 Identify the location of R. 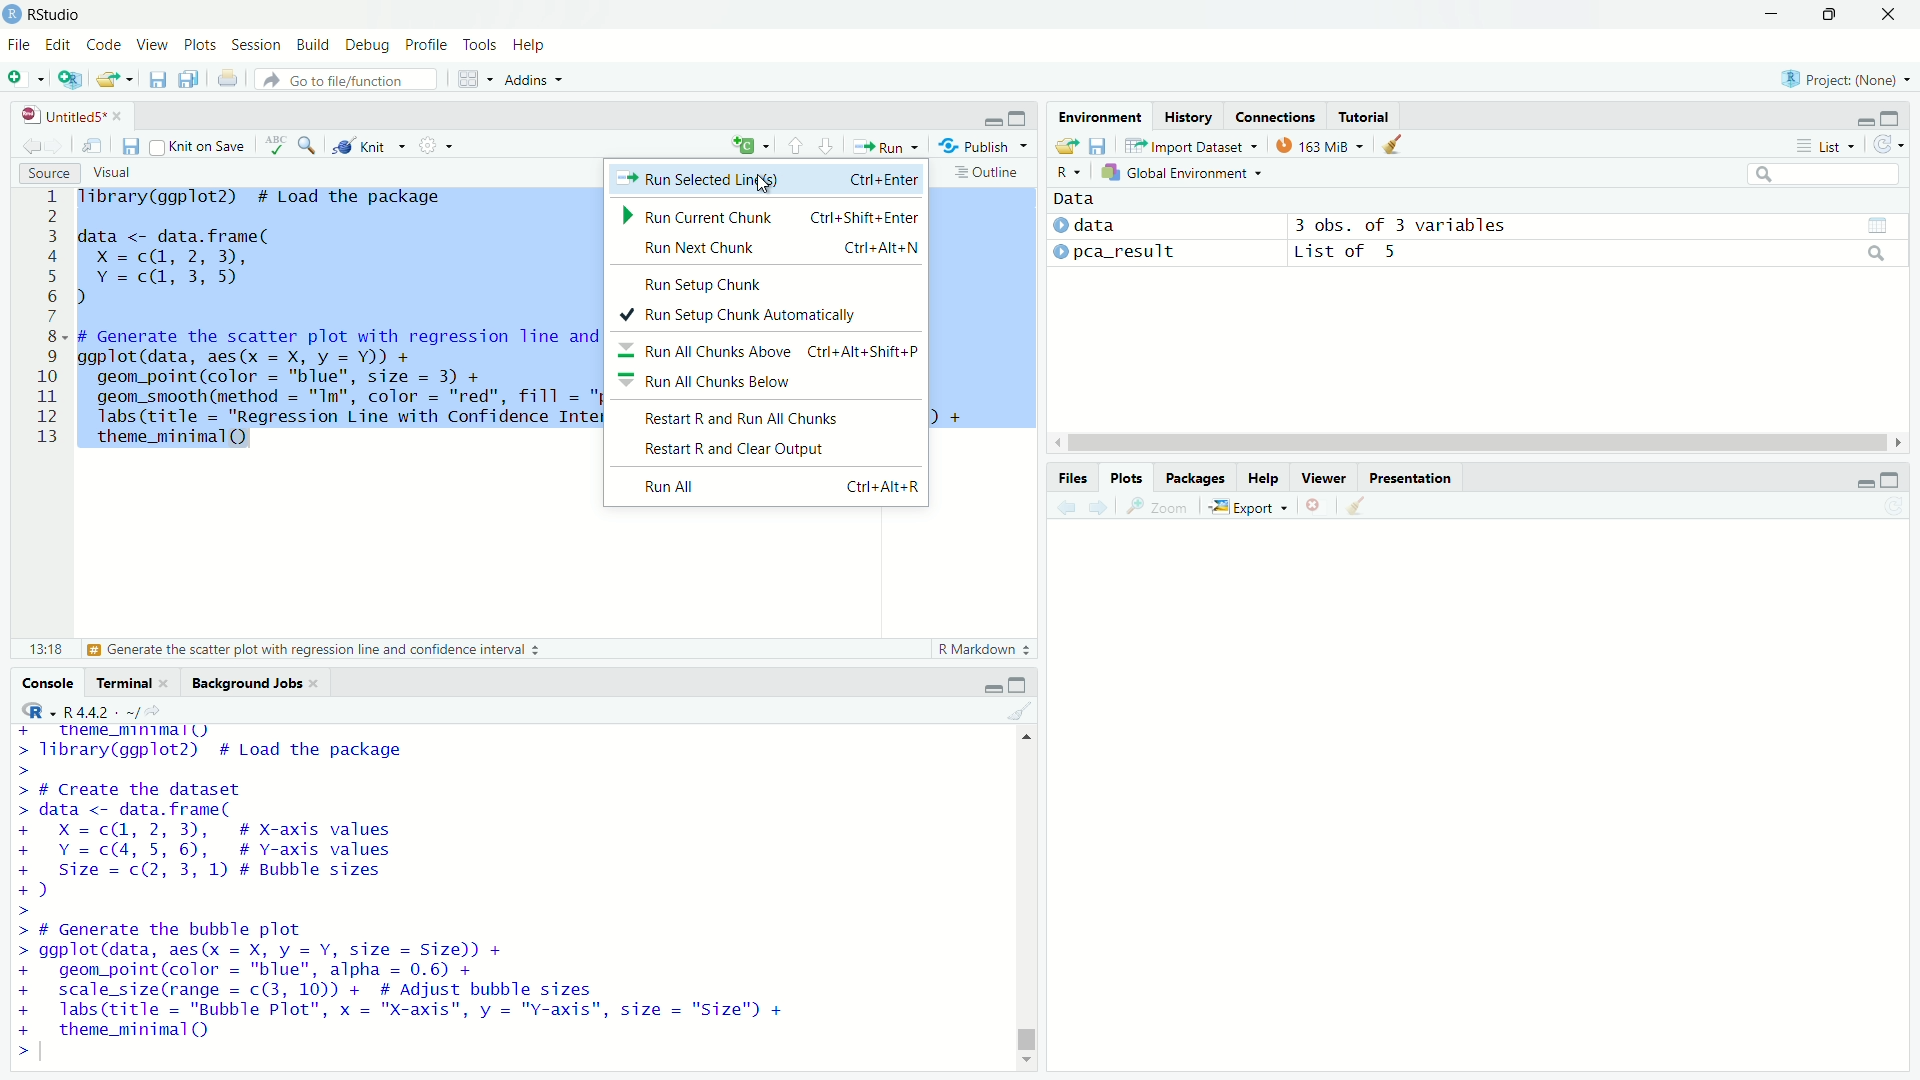
(34, 711).